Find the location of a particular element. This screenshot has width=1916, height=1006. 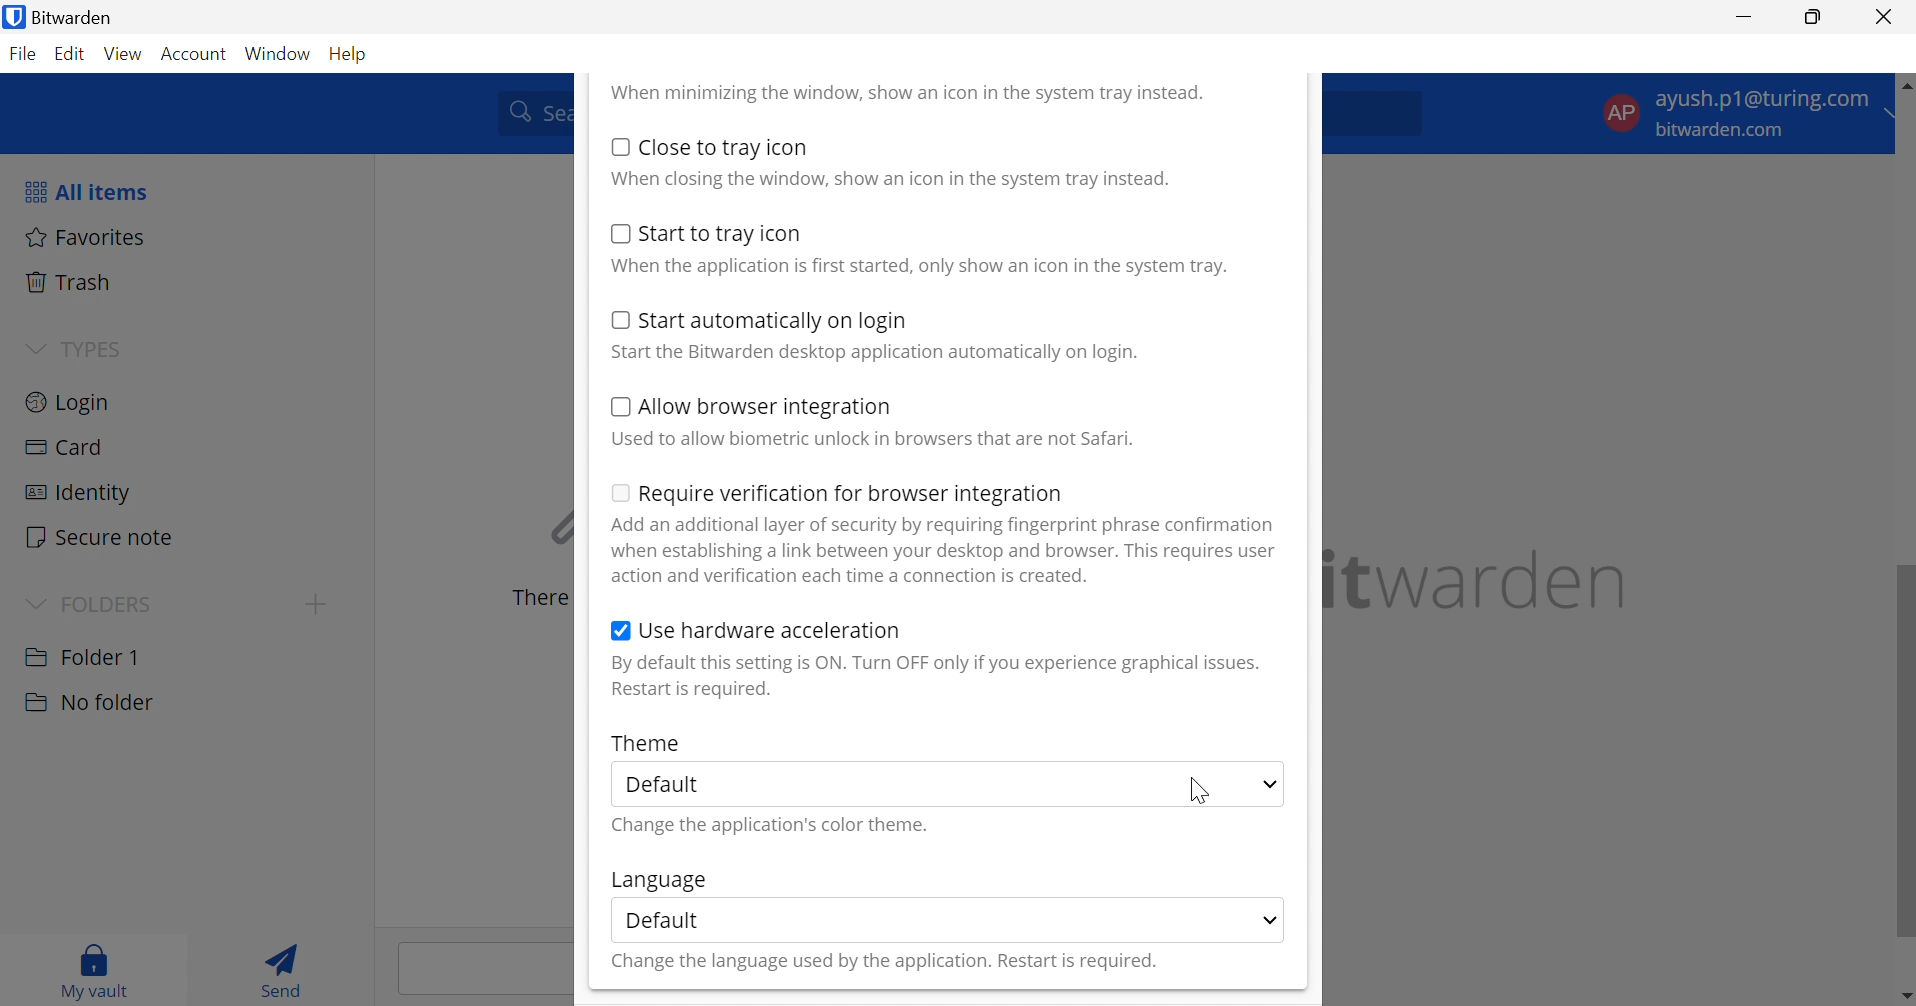

Used to allow biometric unlock in browsers that are not Safari is located at coordinates (872, 439).